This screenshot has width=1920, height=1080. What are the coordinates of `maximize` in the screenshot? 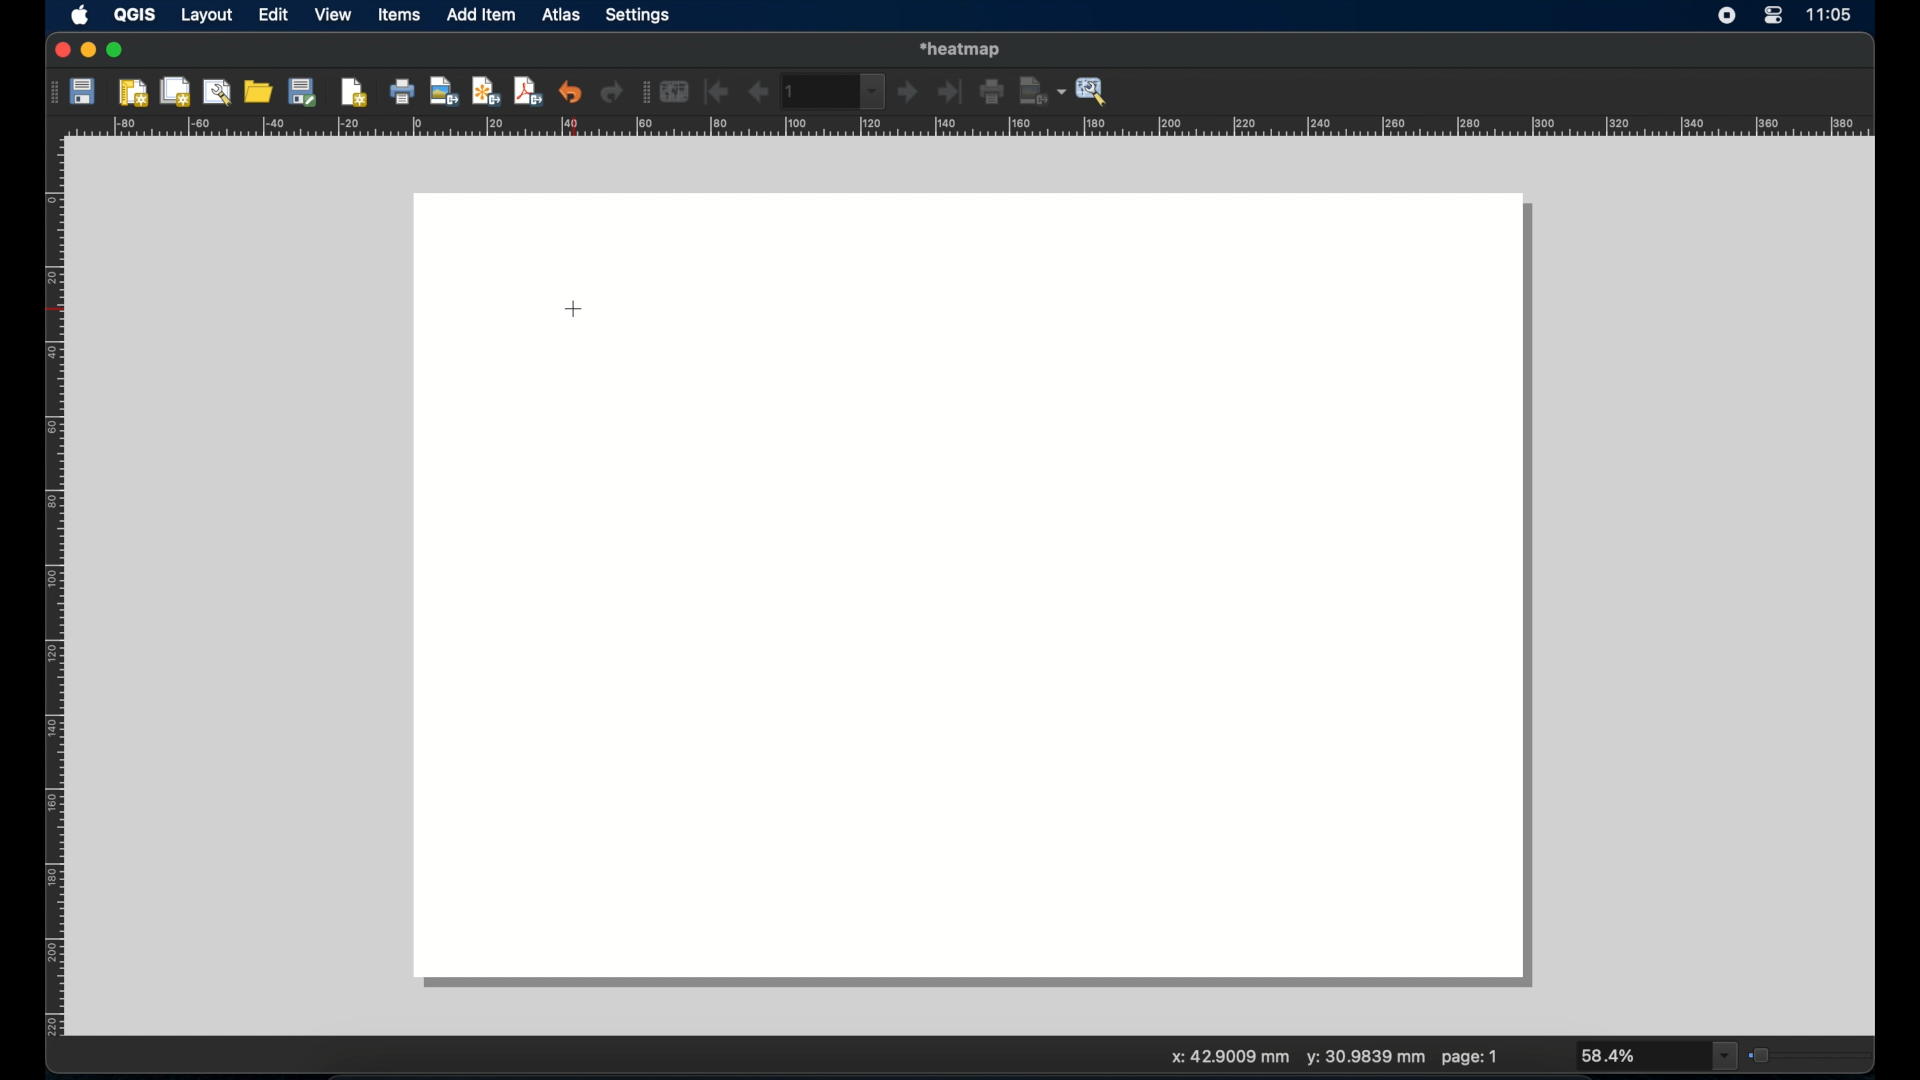 It's located at (116, 51).